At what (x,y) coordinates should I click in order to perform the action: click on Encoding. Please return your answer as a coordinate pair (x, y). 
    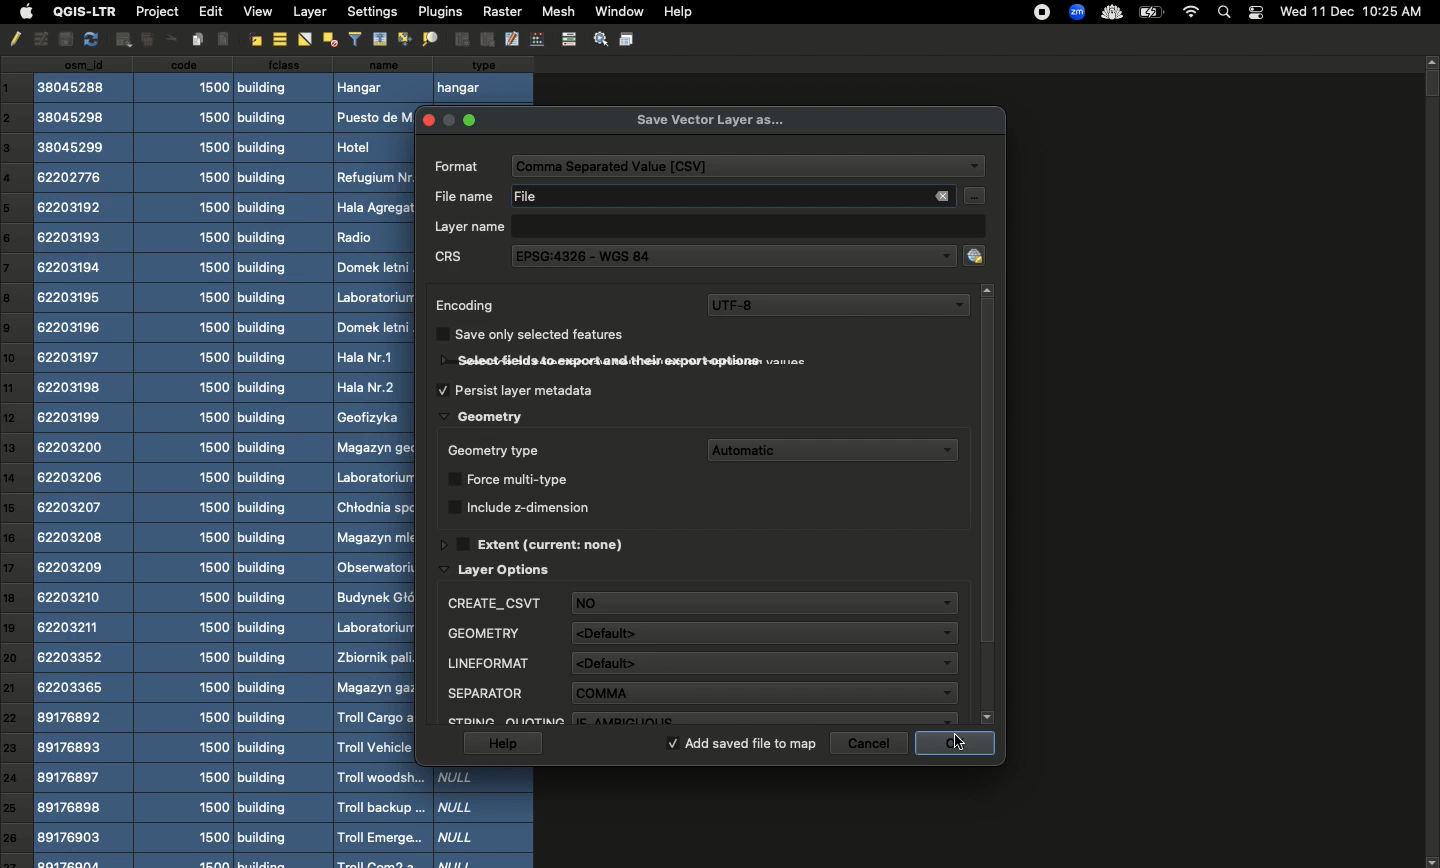
    Looking at the image, I should click on (468, 307).